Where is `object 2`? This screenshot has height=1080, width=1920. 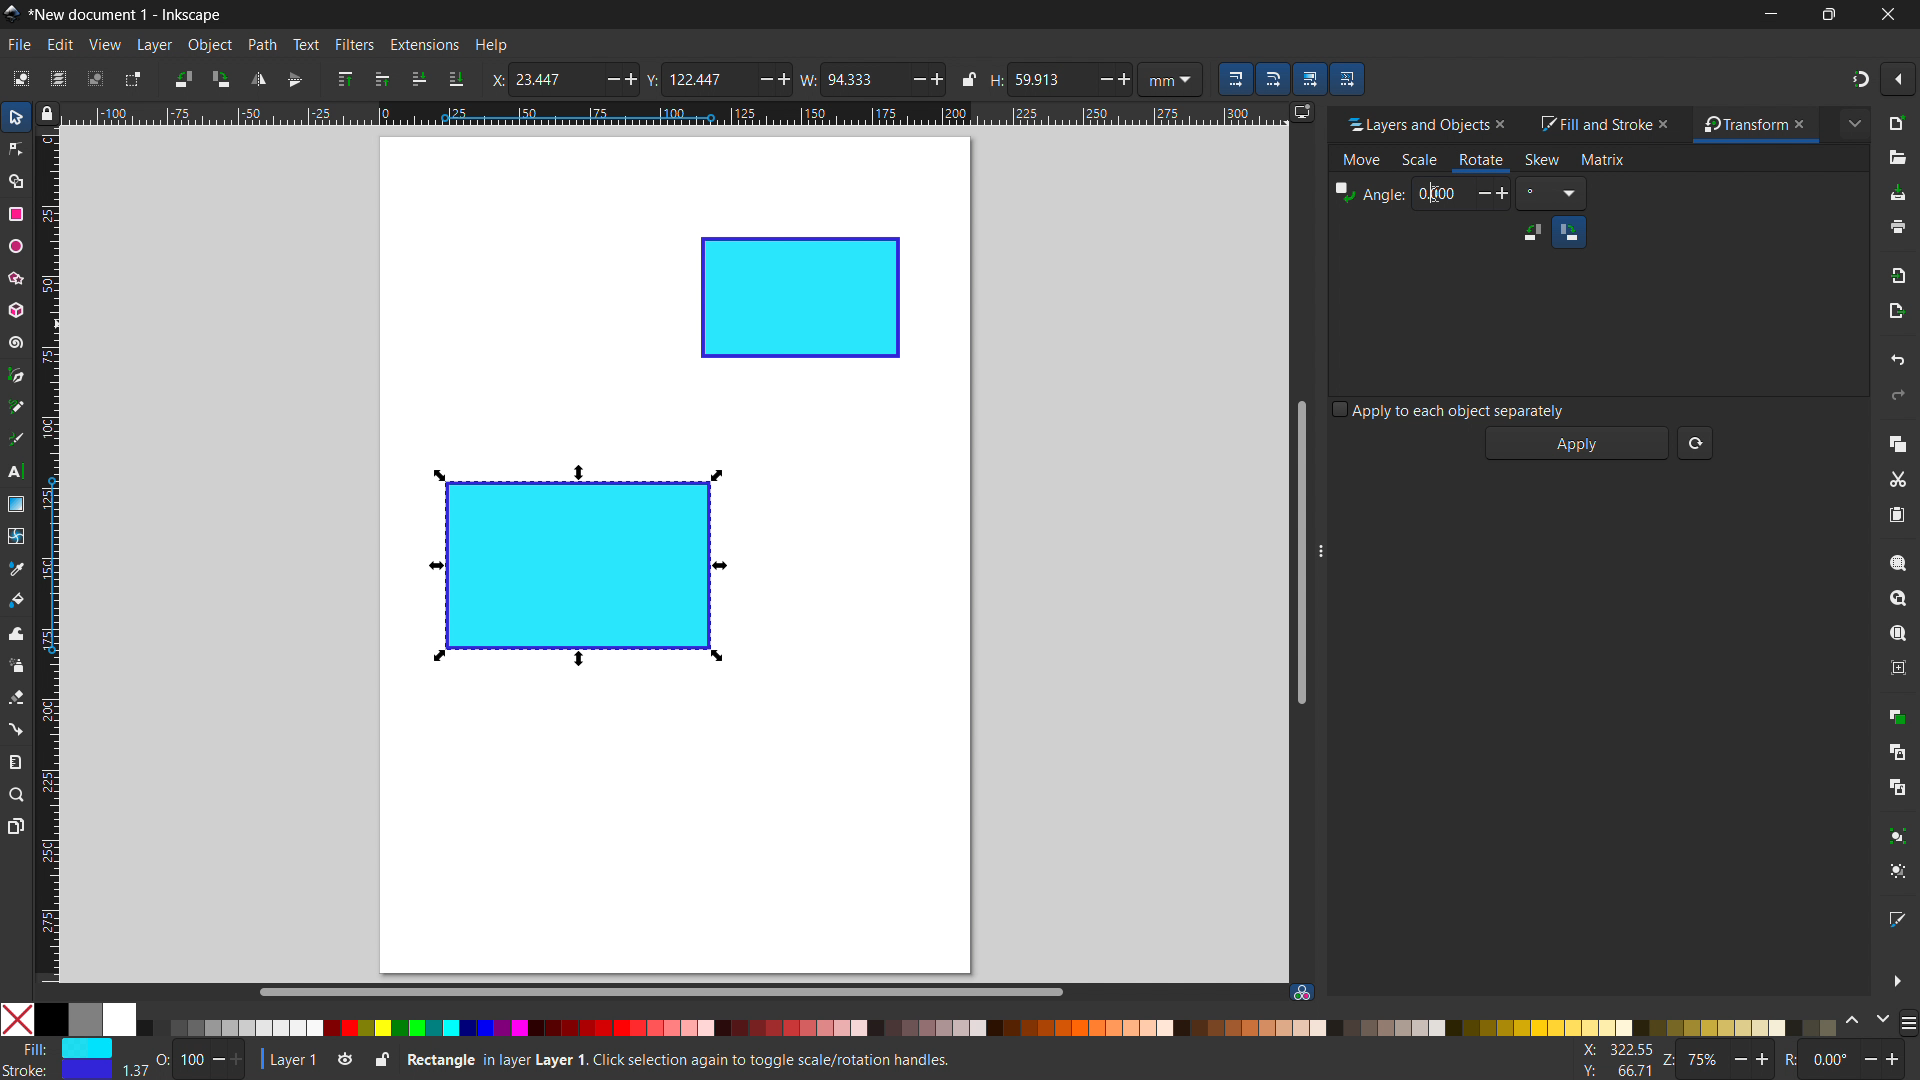 object 2 is located at coordinates (801, 298).